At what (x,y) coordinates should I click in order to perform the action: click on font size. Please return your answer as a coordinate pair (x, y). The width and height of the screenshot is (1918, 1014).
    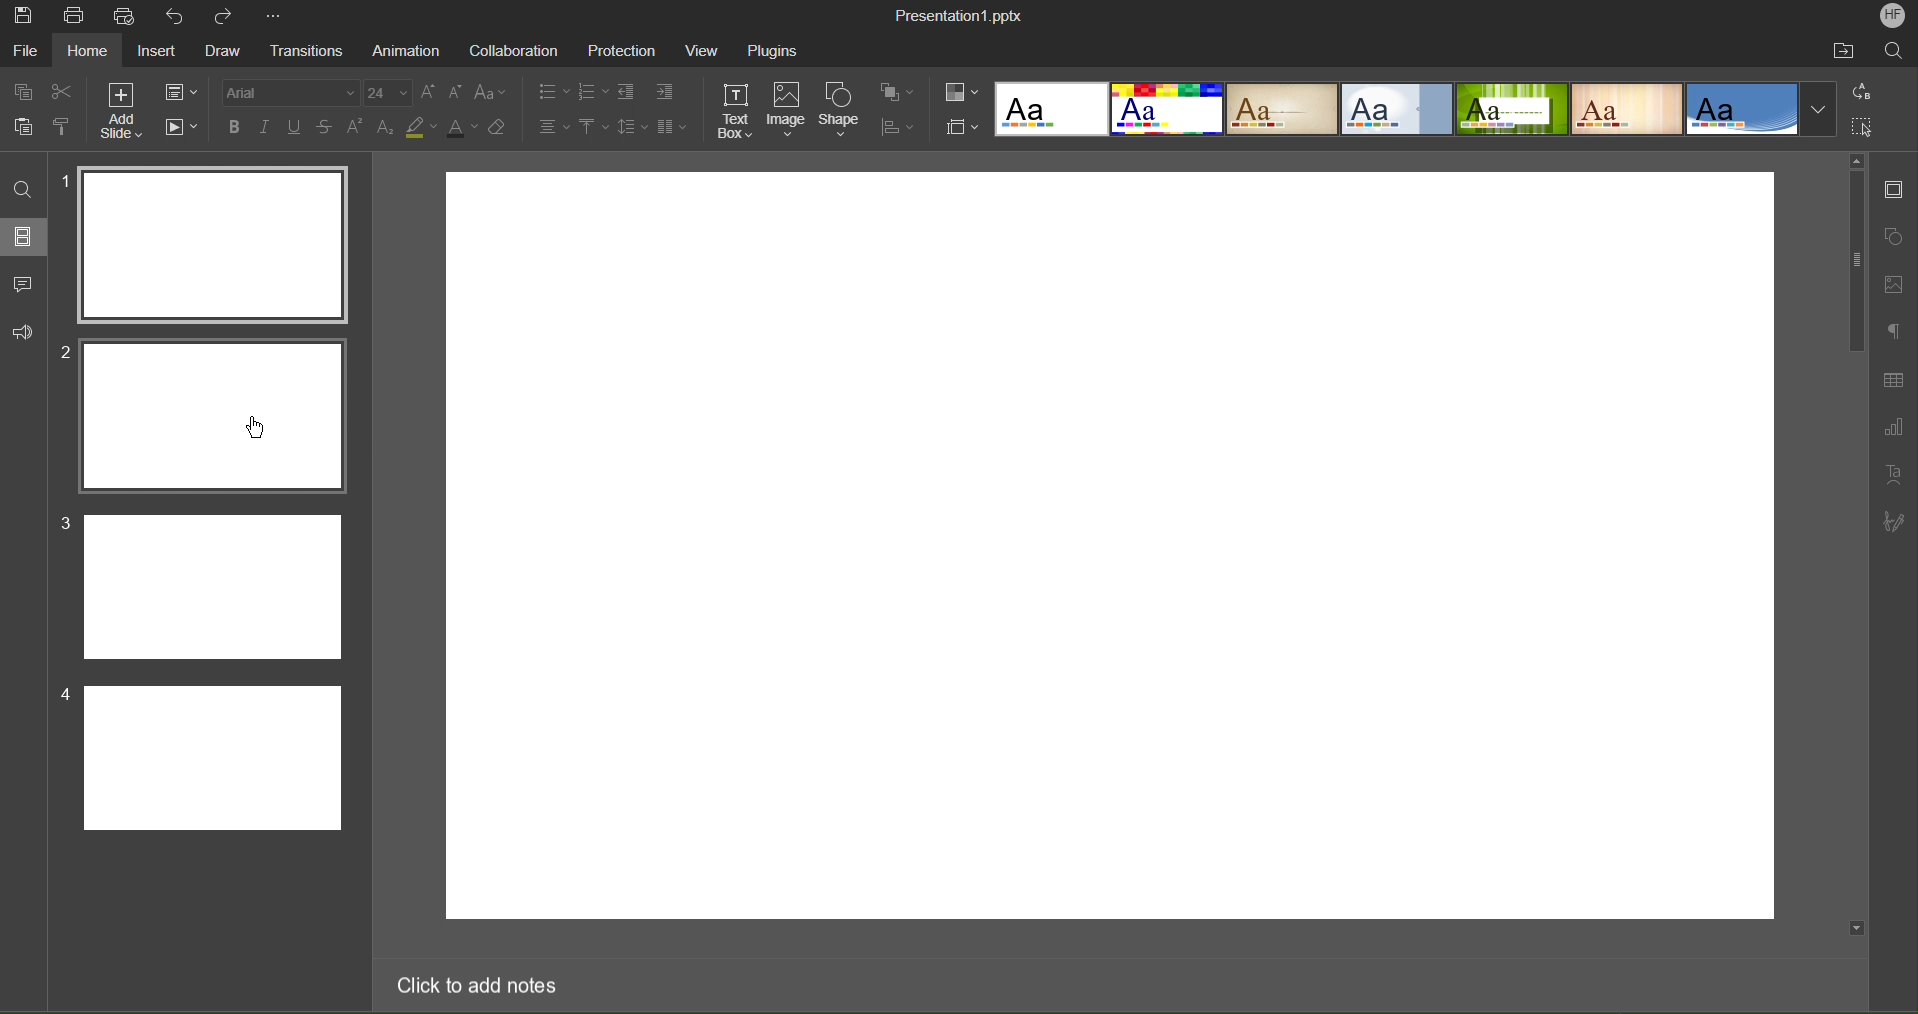
    Looking at the image, I should click on (387, 93).